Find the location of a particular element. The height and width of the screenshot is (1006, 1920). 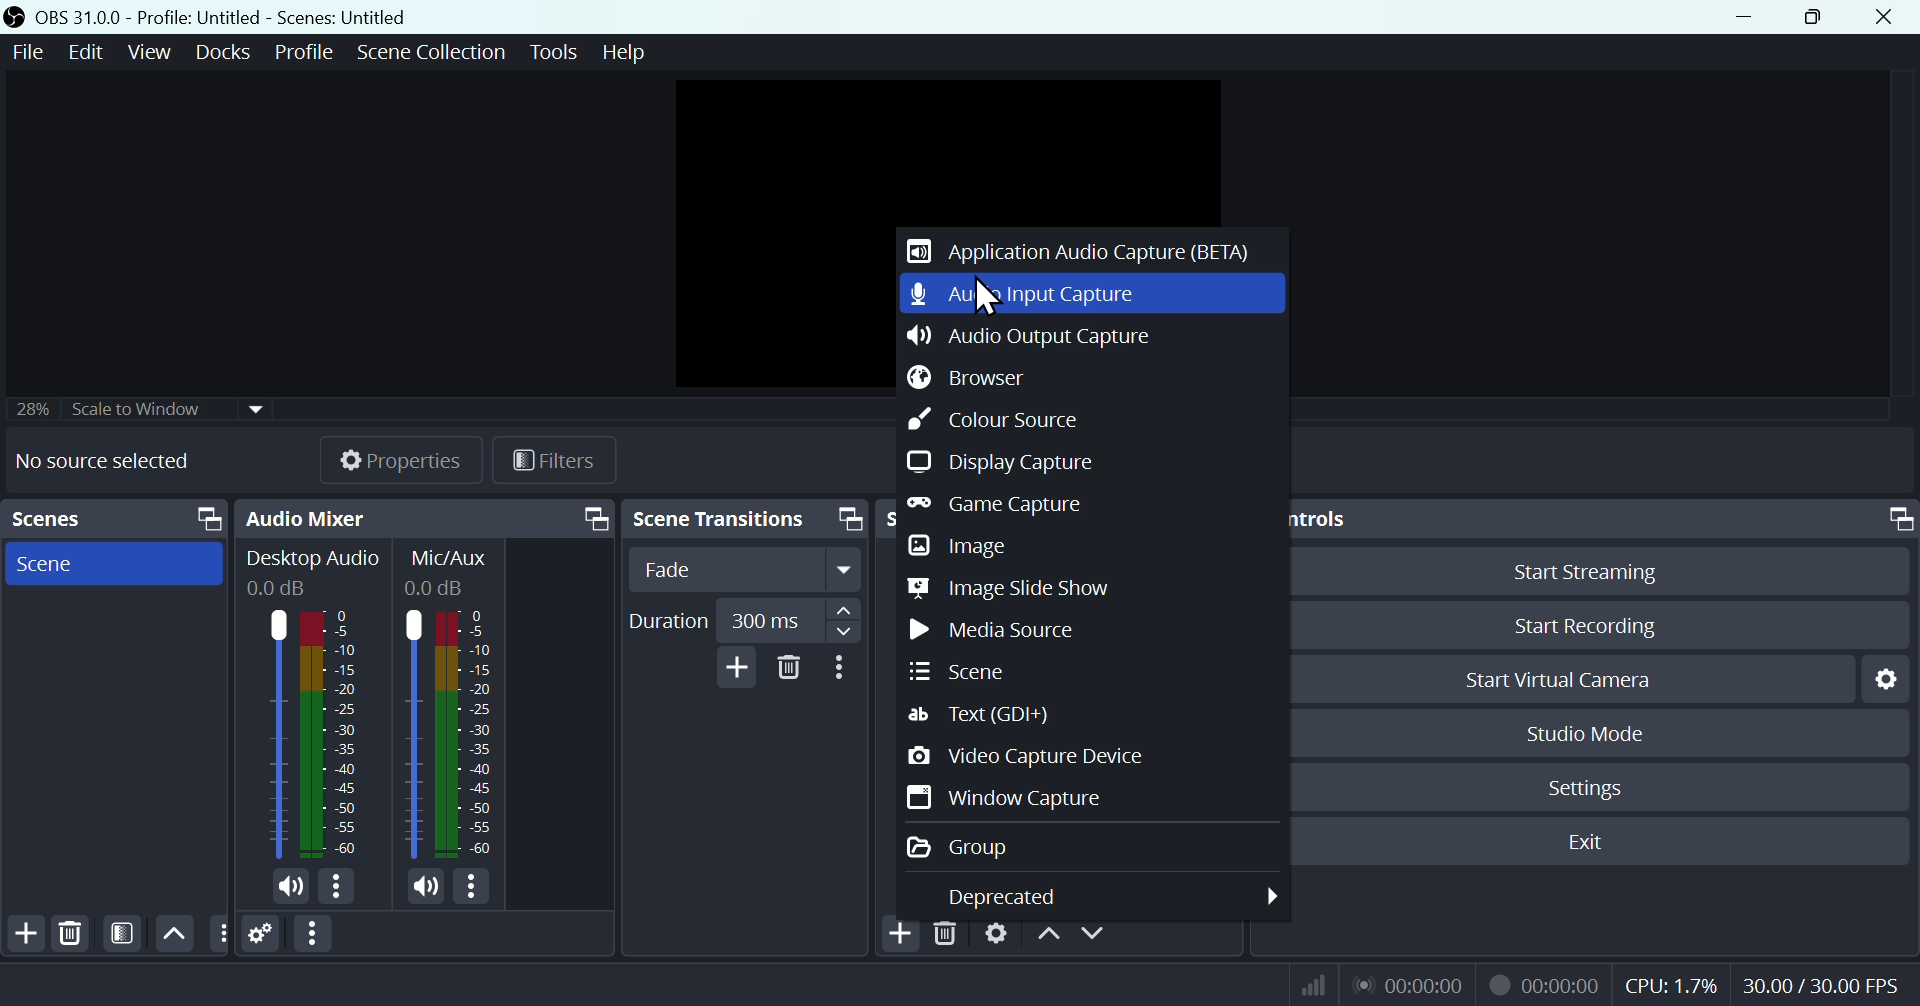

Live Status is located at coordinates (1407, 983).